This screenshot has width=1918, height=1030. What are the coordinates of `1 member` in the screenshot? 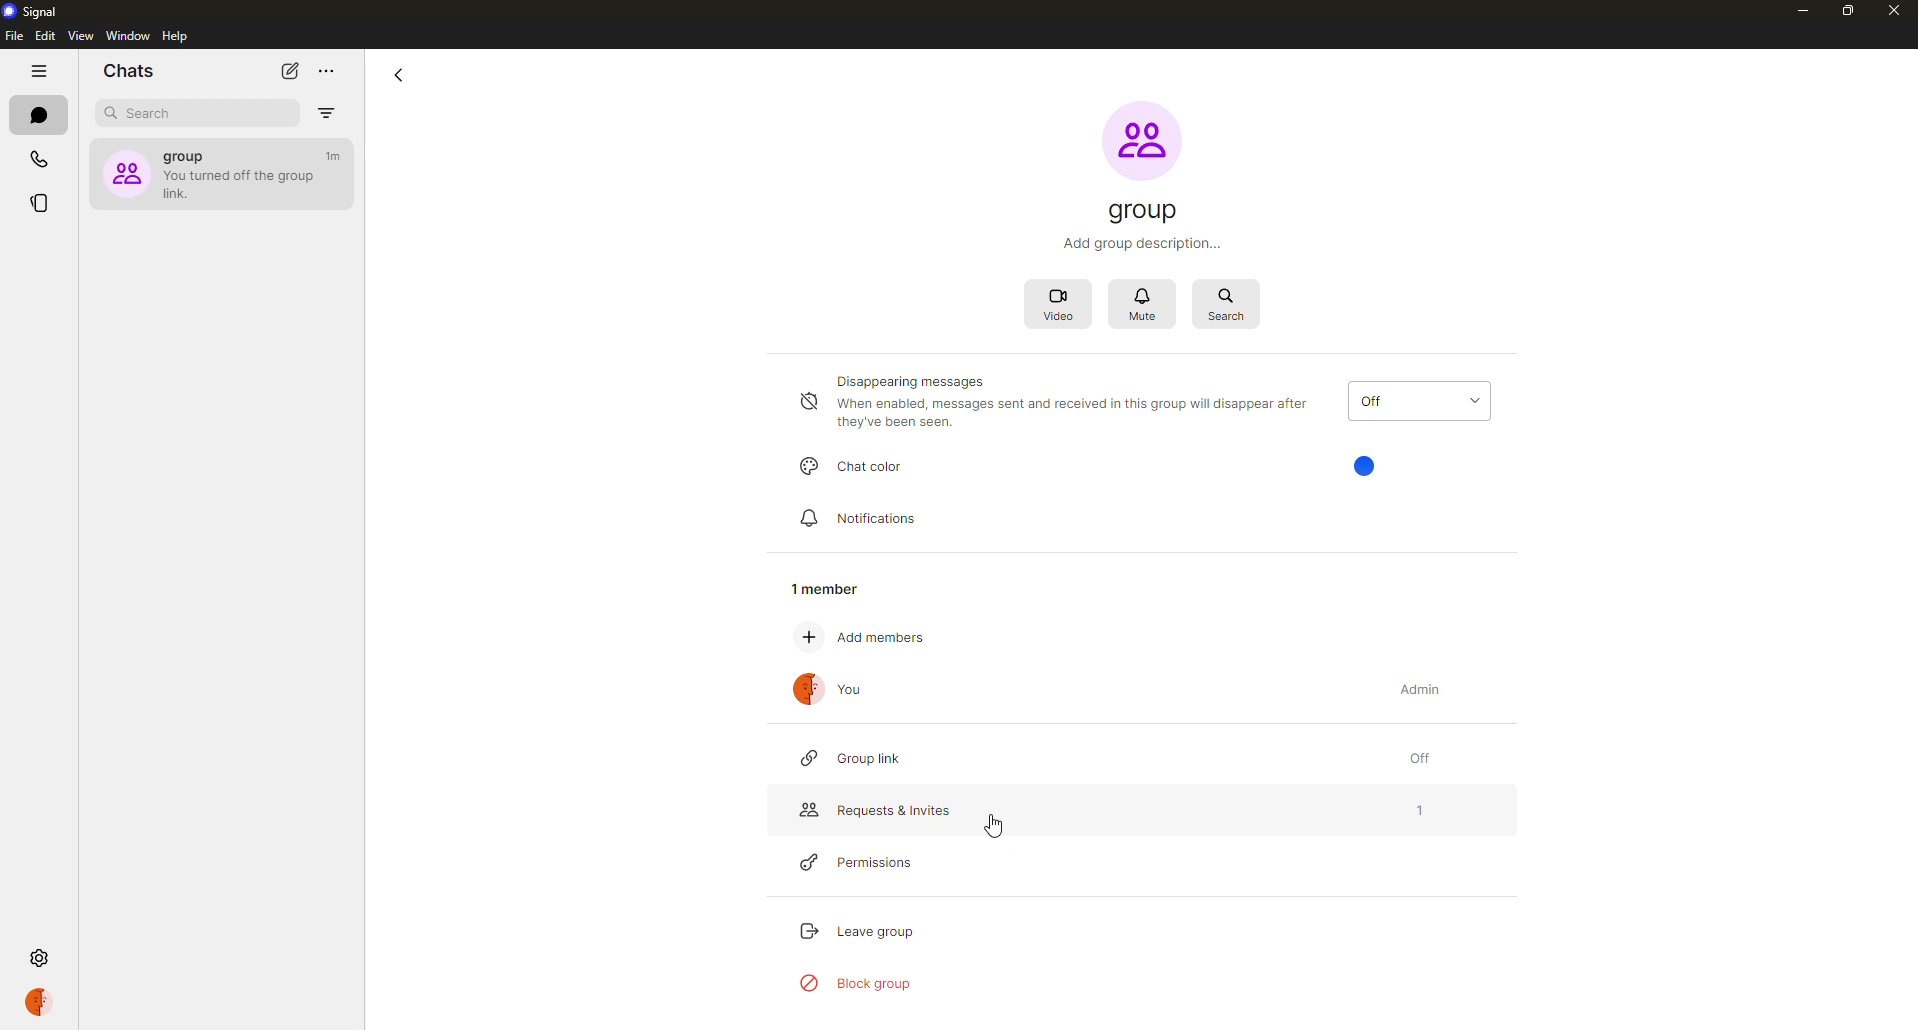 It's located at (833, 583).